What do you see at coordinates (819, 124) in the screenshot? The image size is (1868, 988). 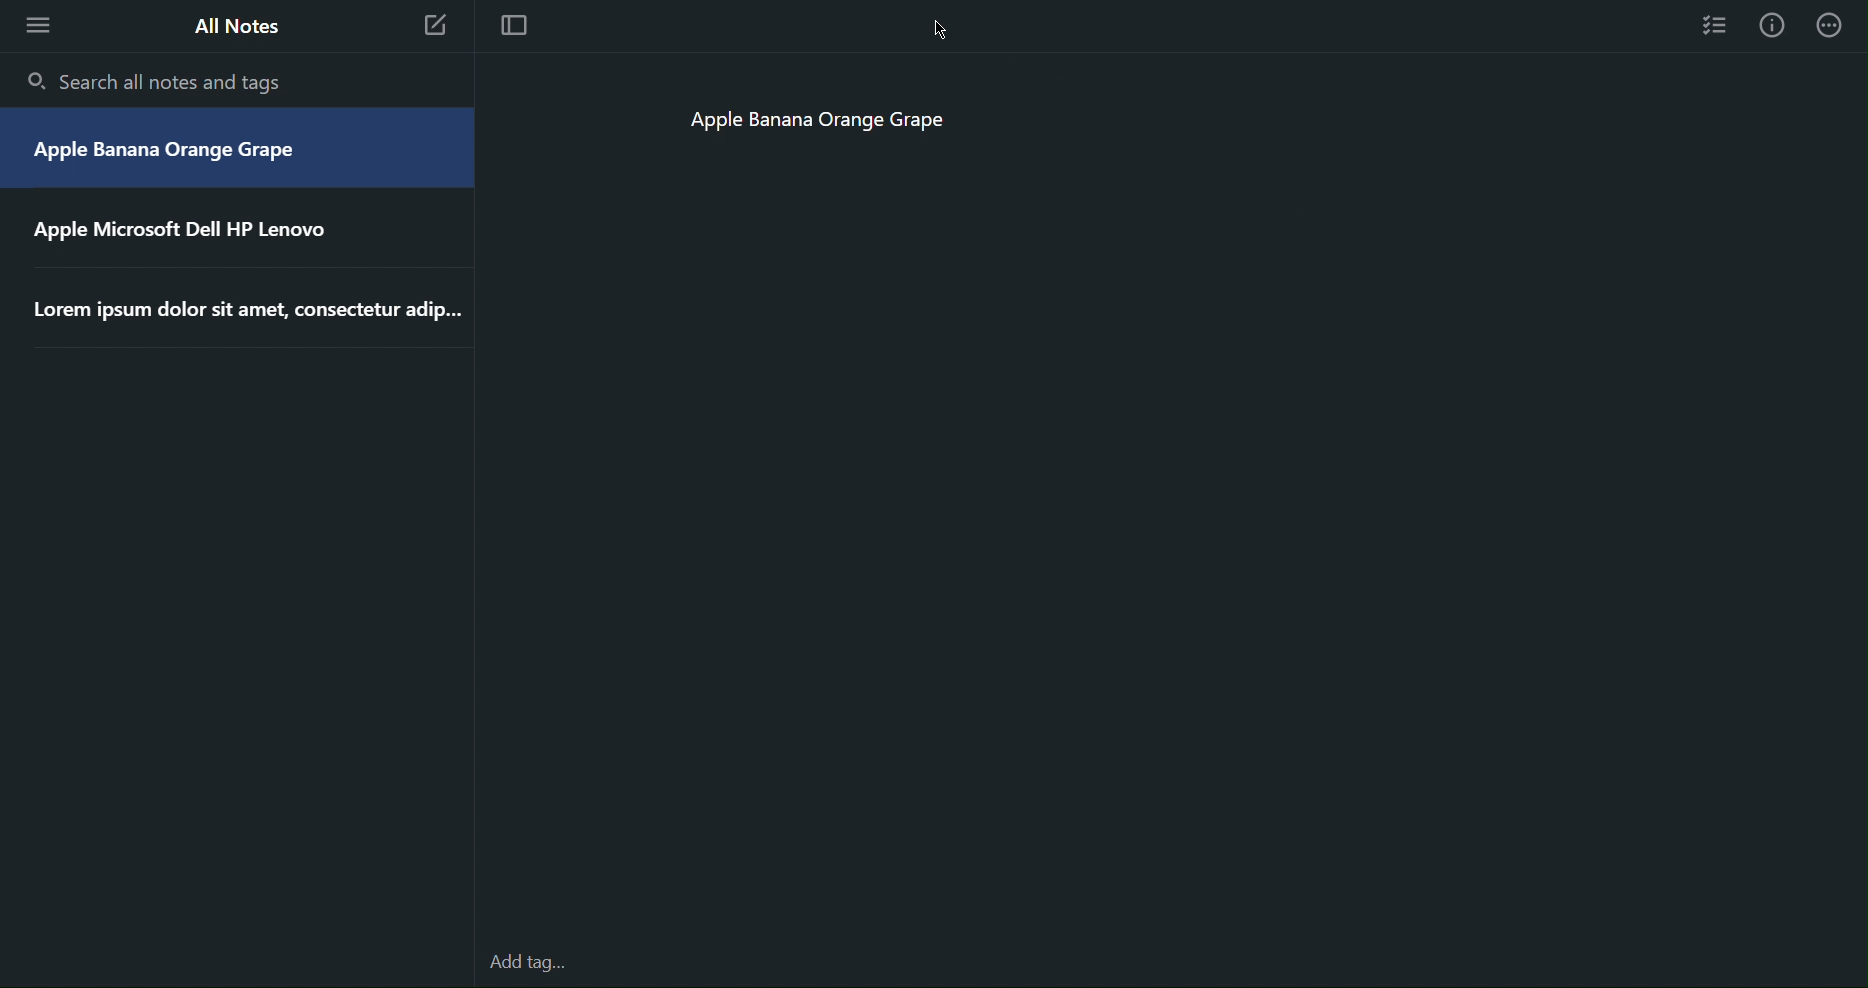 I see `Apple Banana Orange Grape` at bounding box center [819, 124].